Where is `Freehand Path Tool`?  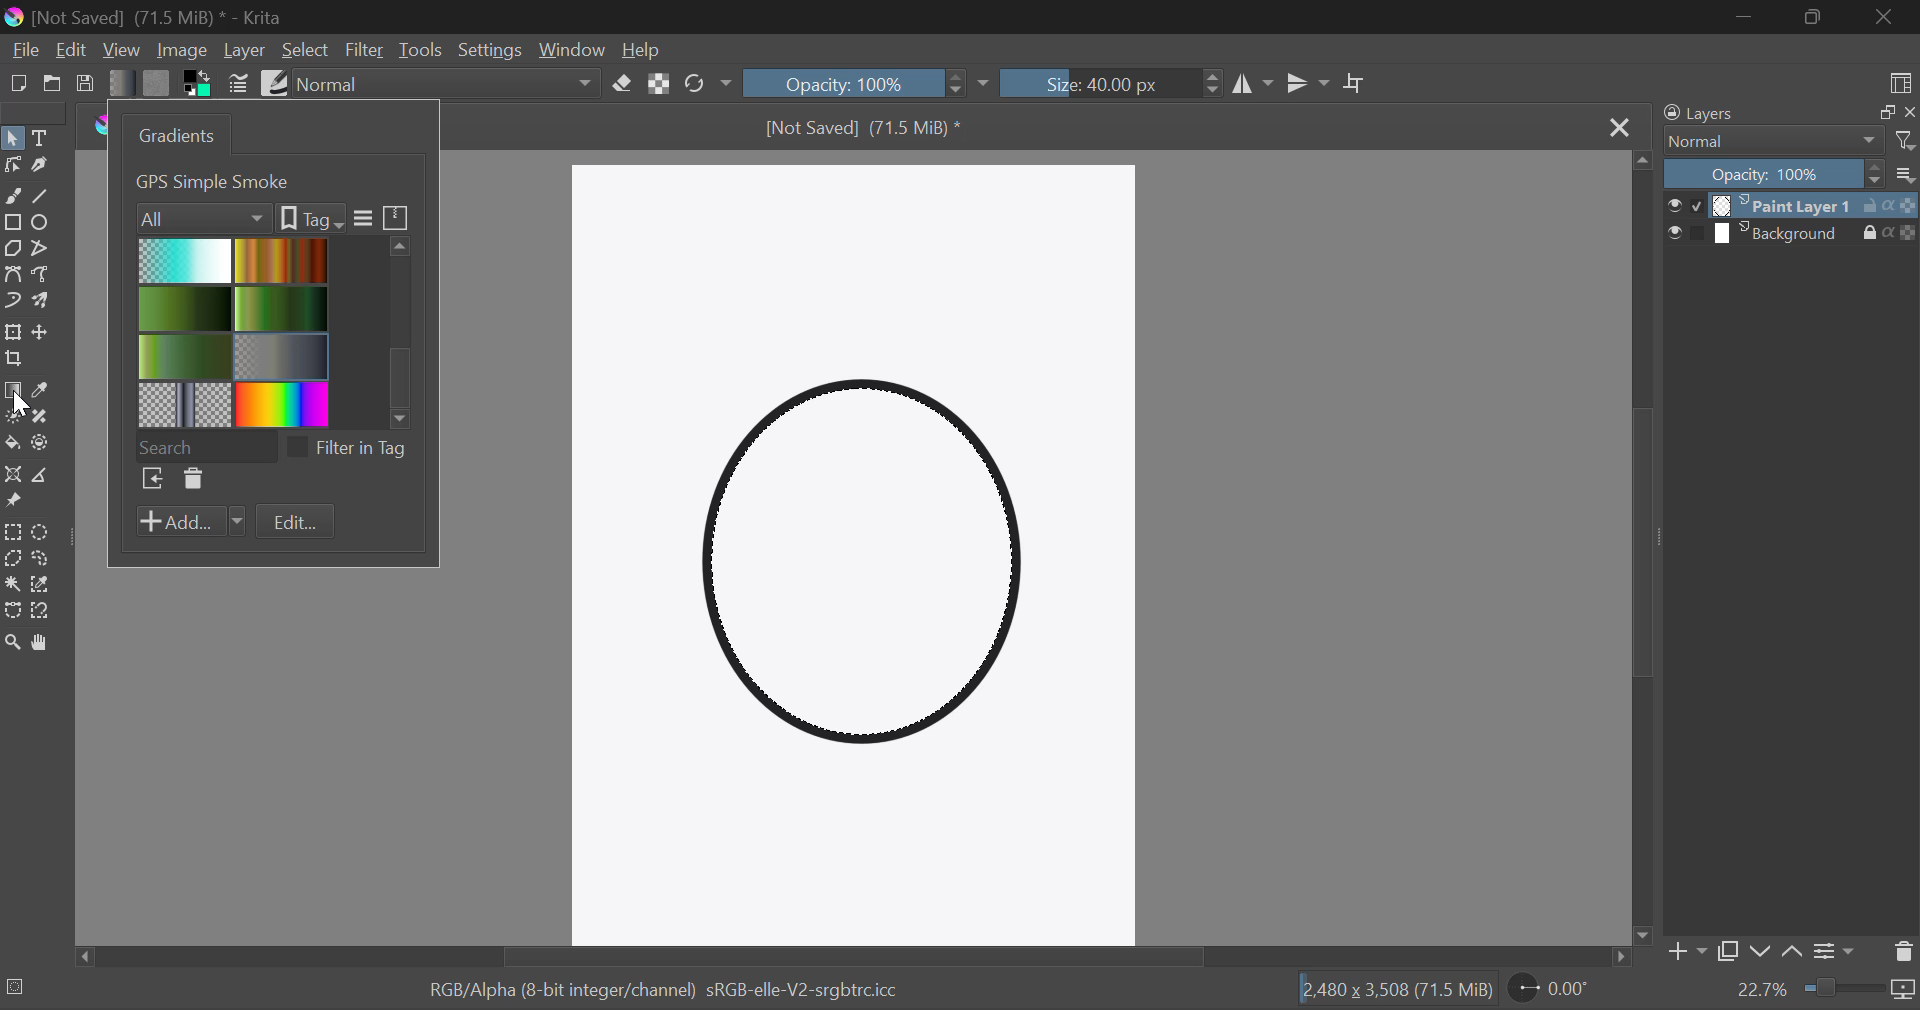
Freehand Path Tool is located at coordinates (44, 276).